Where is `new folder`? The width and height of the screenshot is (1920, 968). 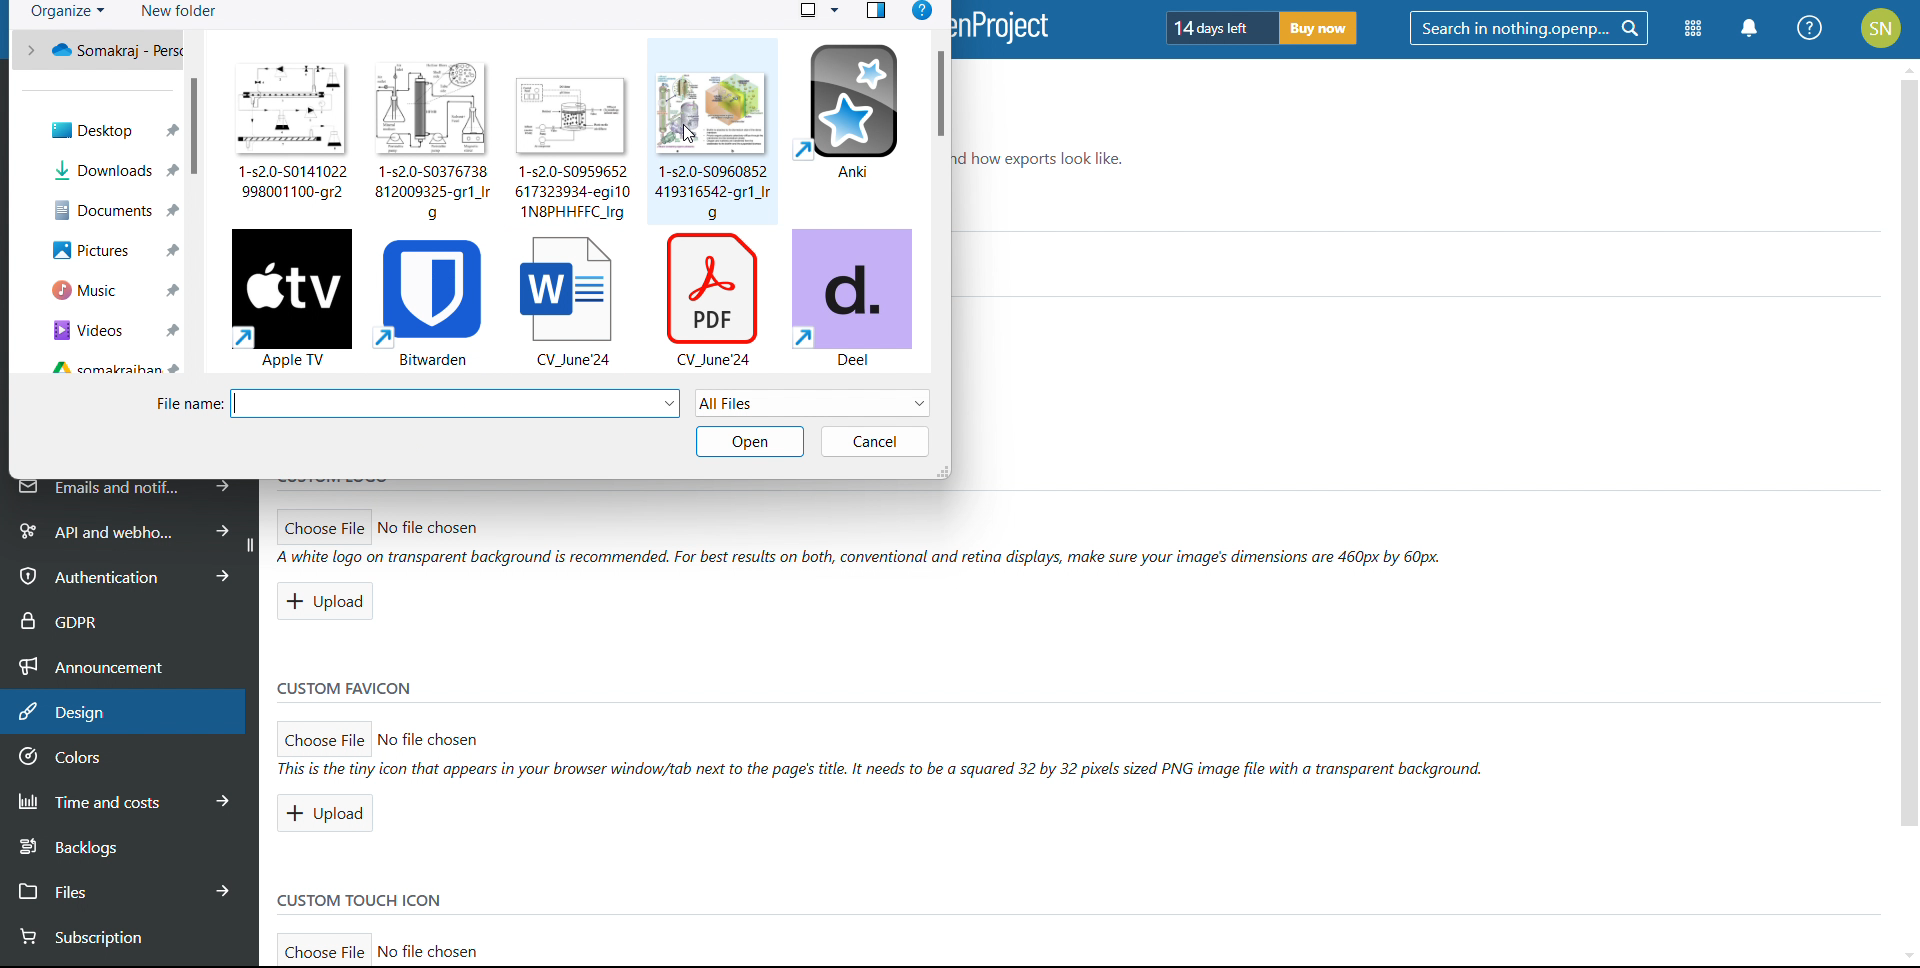
new folder is located at coordinates (177, 10).